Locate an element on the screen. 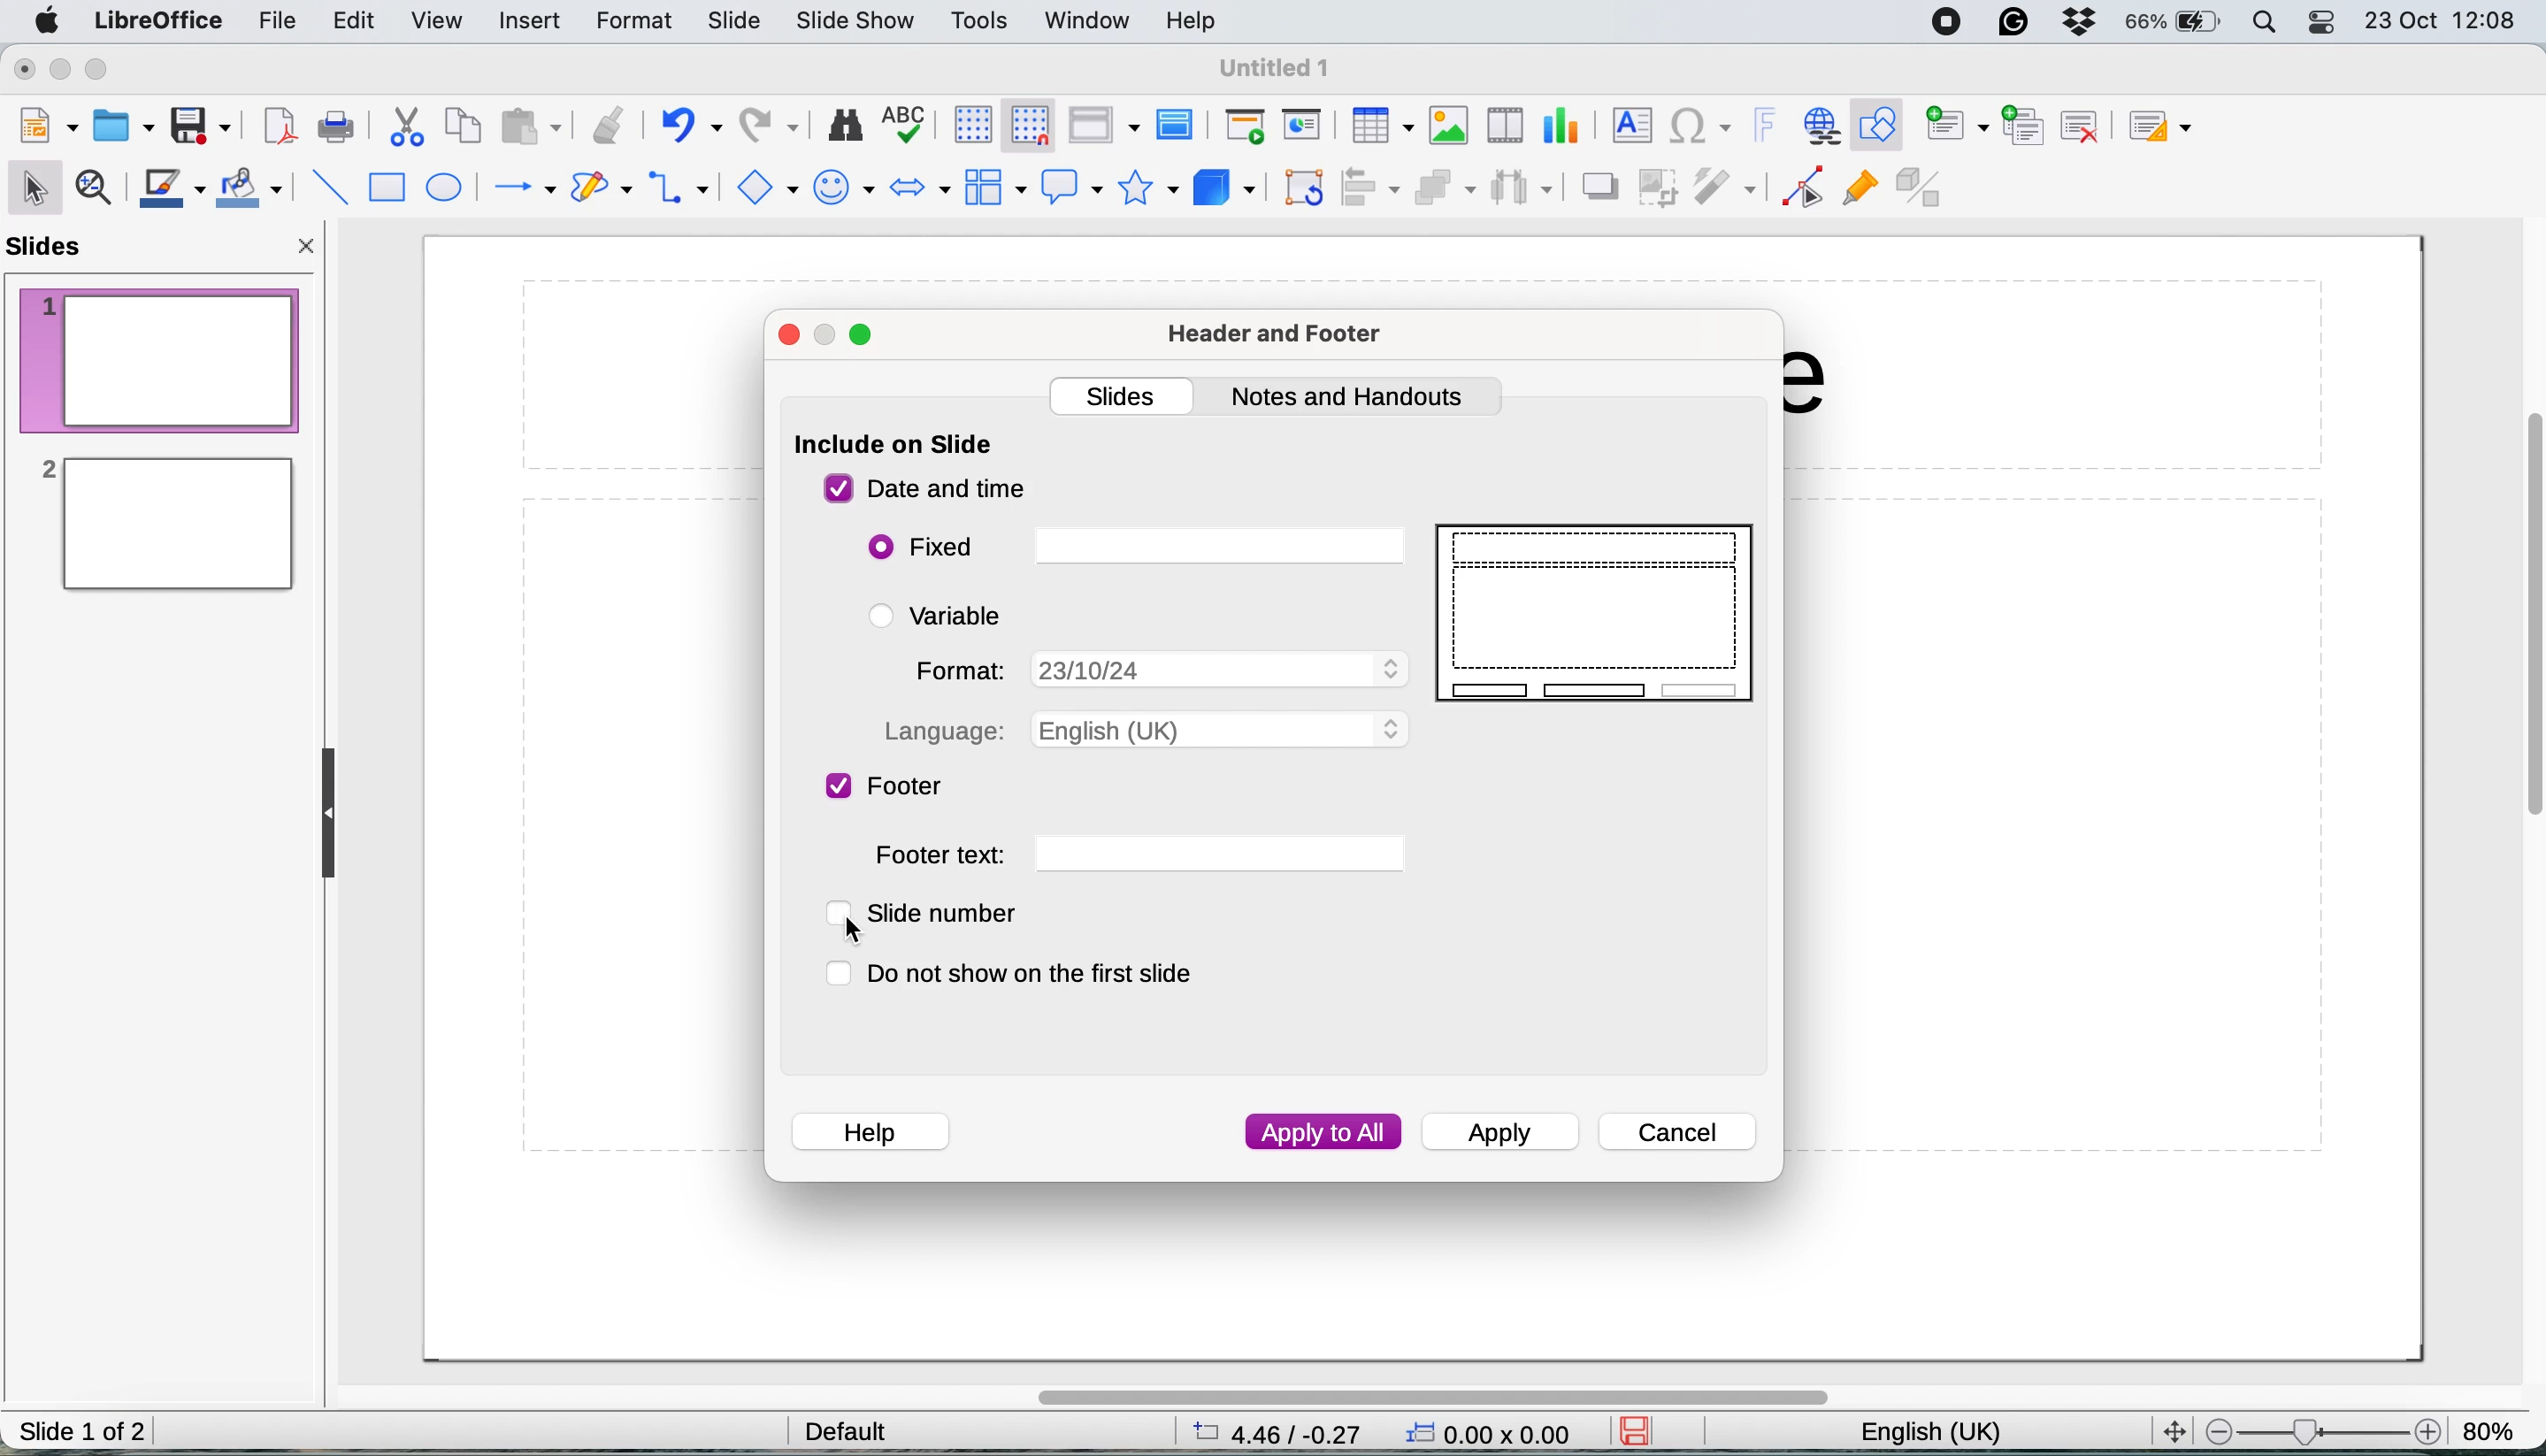 Image resolution: width=2546 pixels, height=1456 pixels. start from first slide is located at coordinates (1245, 128).